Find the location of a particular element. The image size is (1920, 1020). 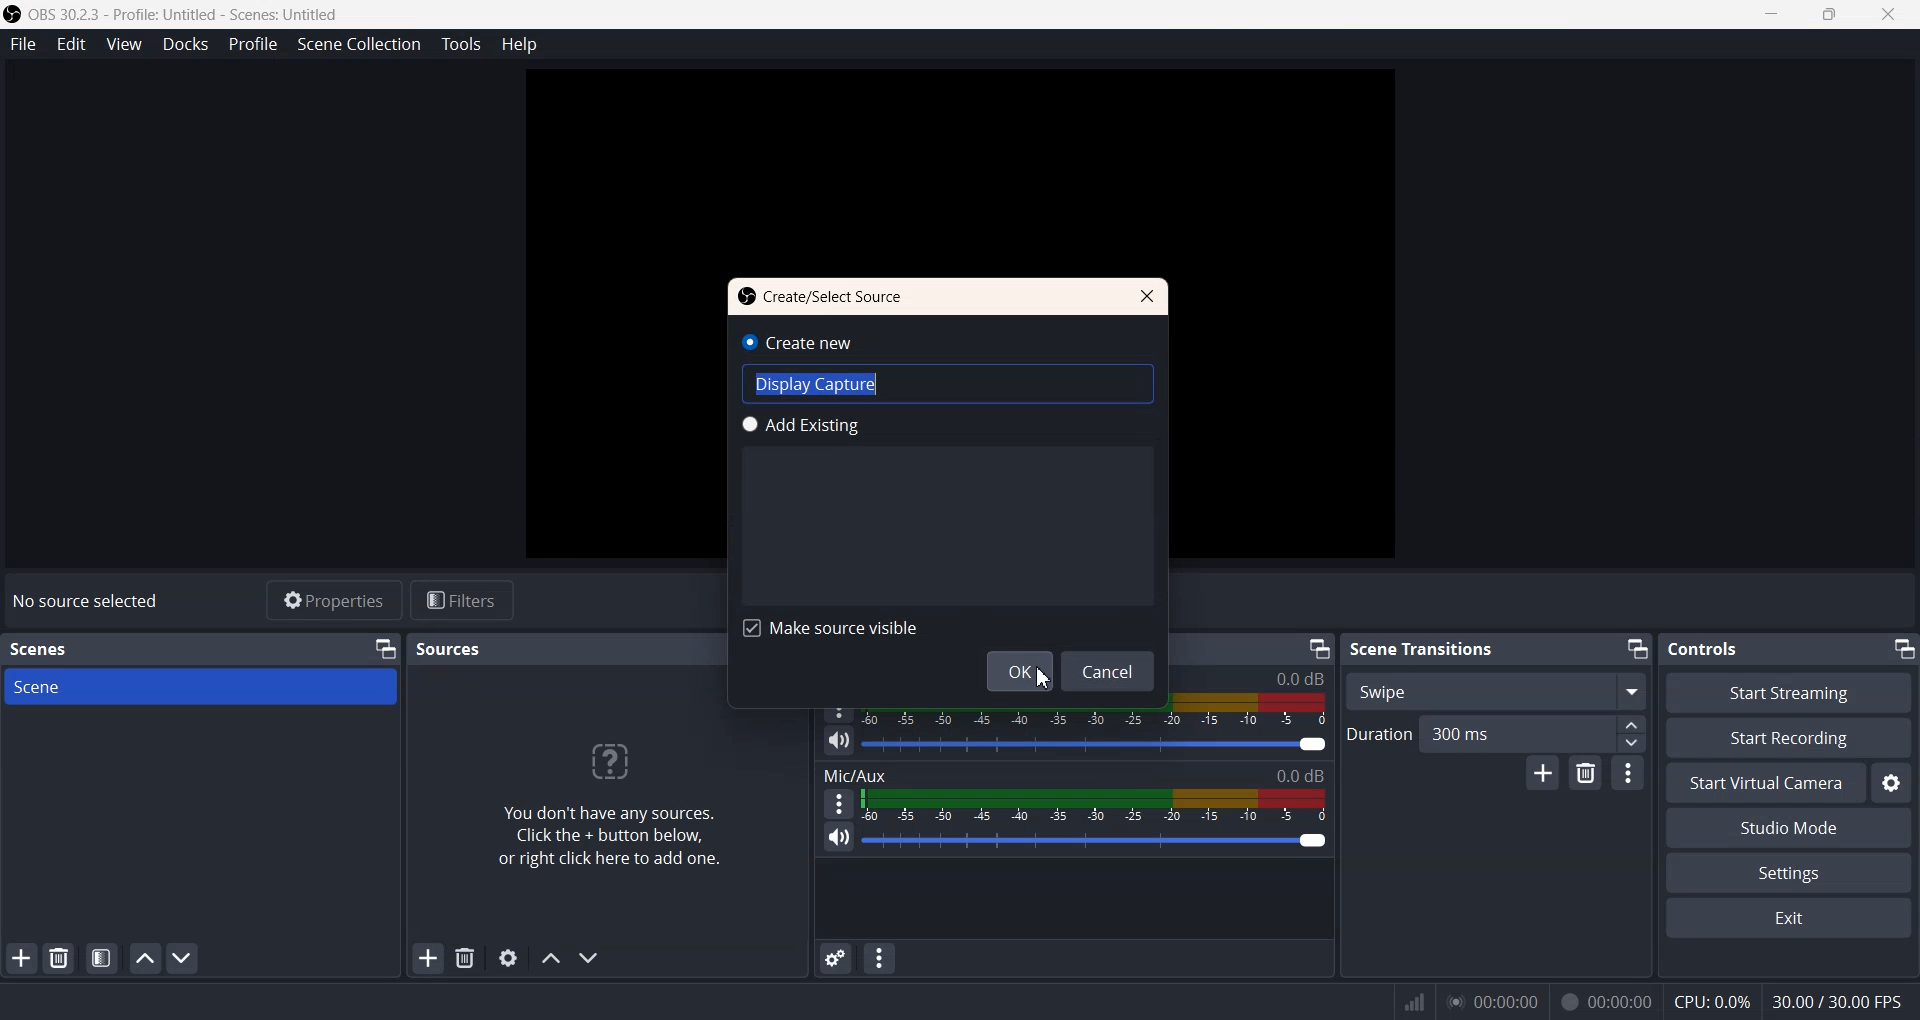

File is located at coordinates (22, 43).